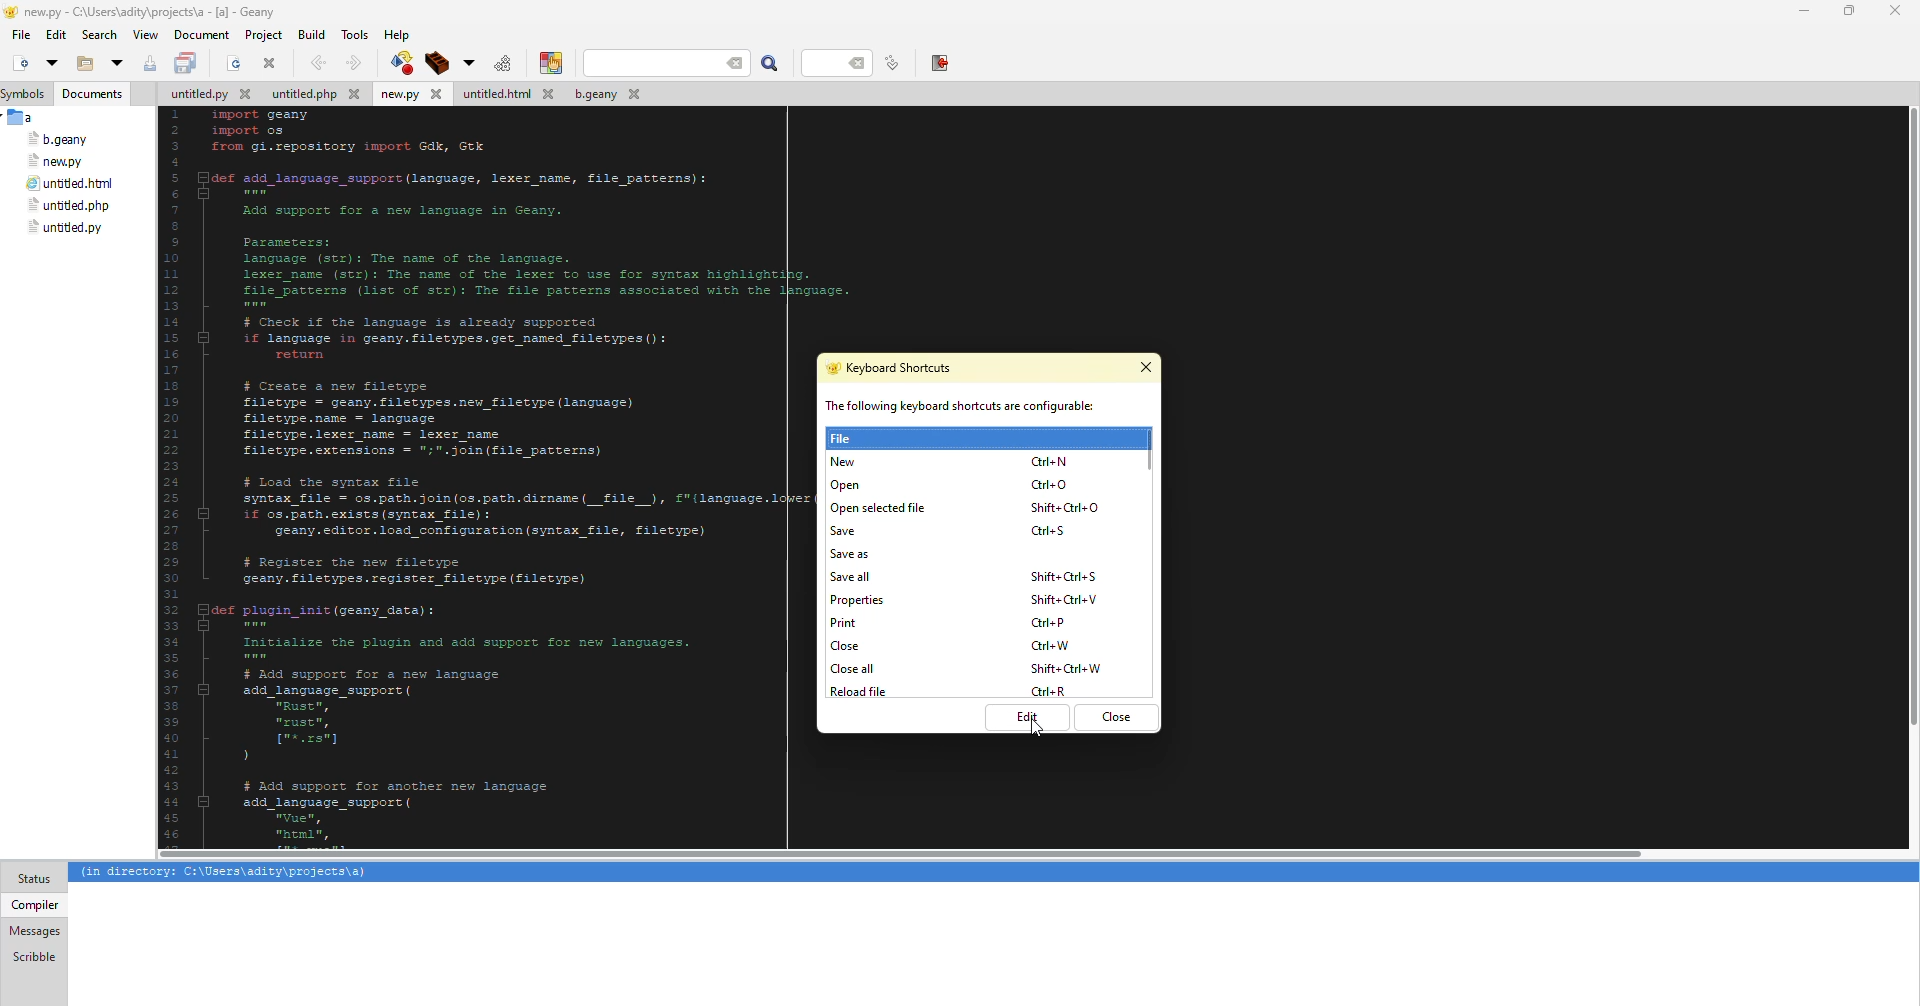 The height and width of the screenshot is (1006, 1920). What do you see at coordinates (263, 35) in the screenshot?
I see `project` at bounding box center [263, 35].